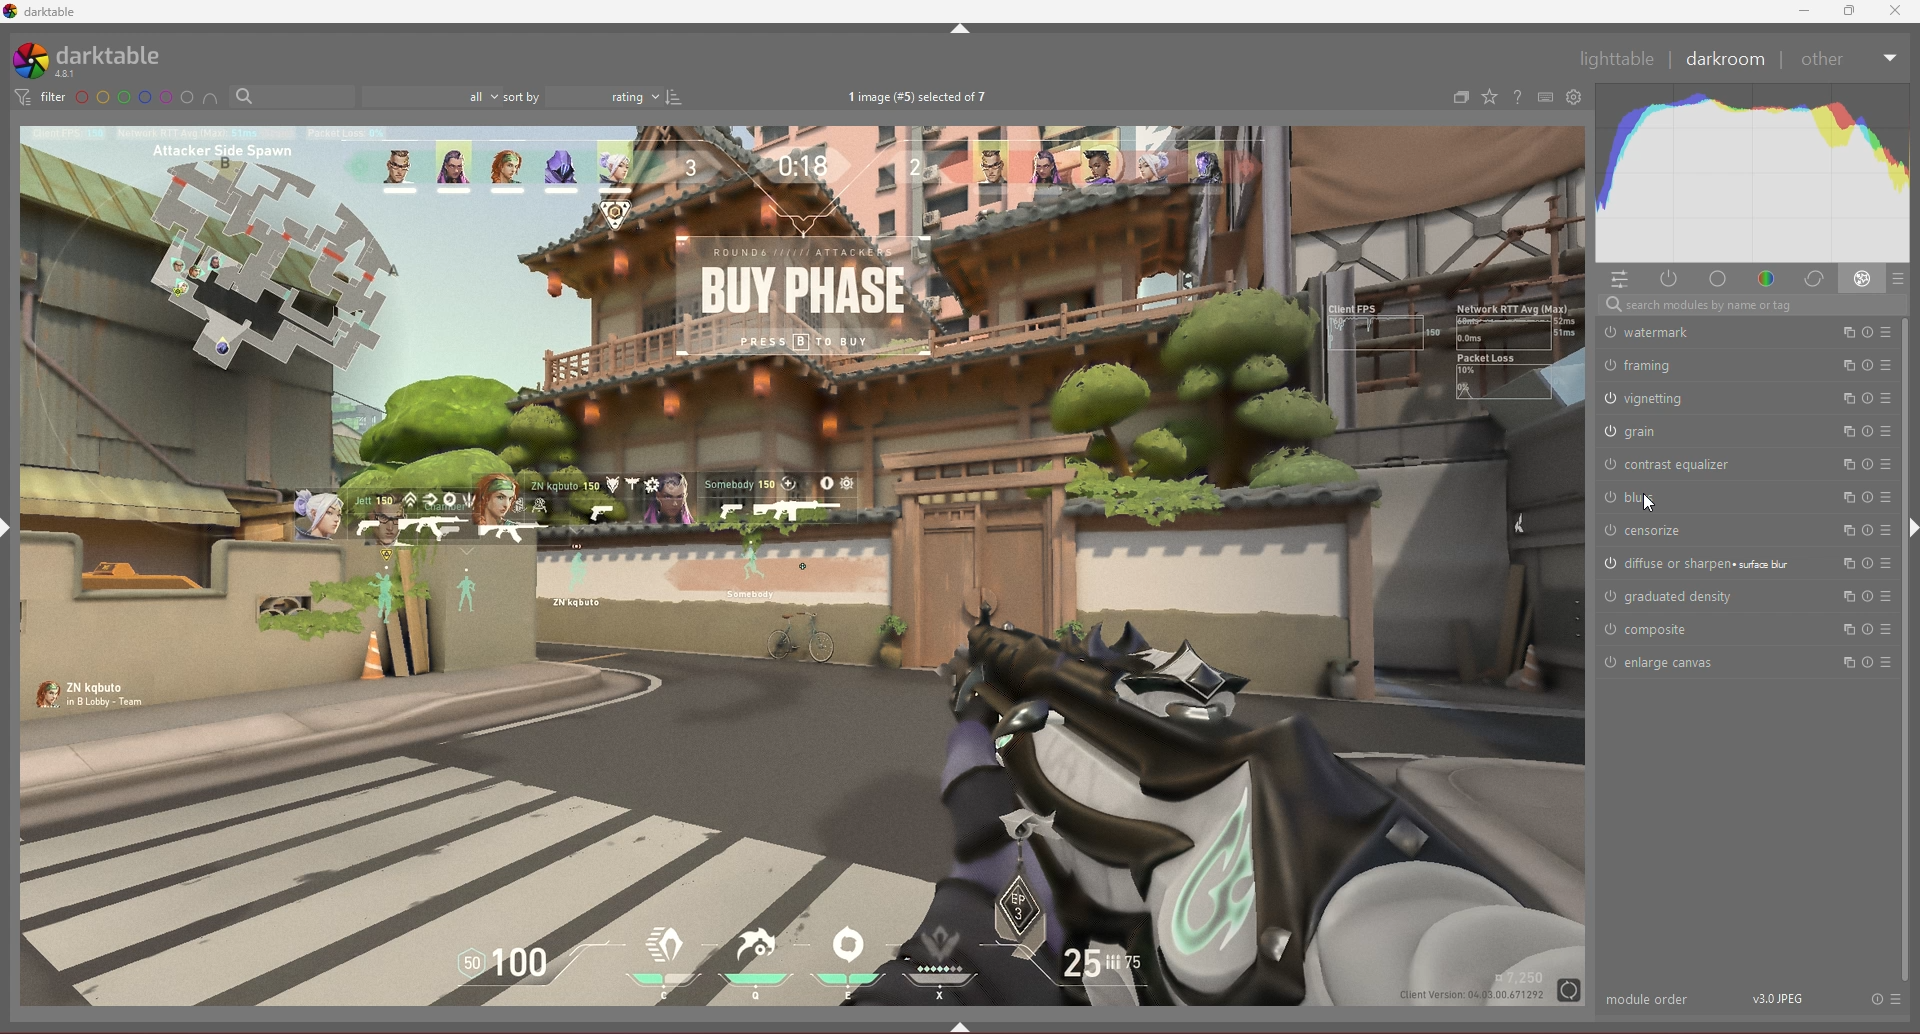 This screenshot has height=1034, width=1920. What do you see at coordinates (1866, 465) in the screenshot?
I see `reset` at bounding box center [1866, 465].